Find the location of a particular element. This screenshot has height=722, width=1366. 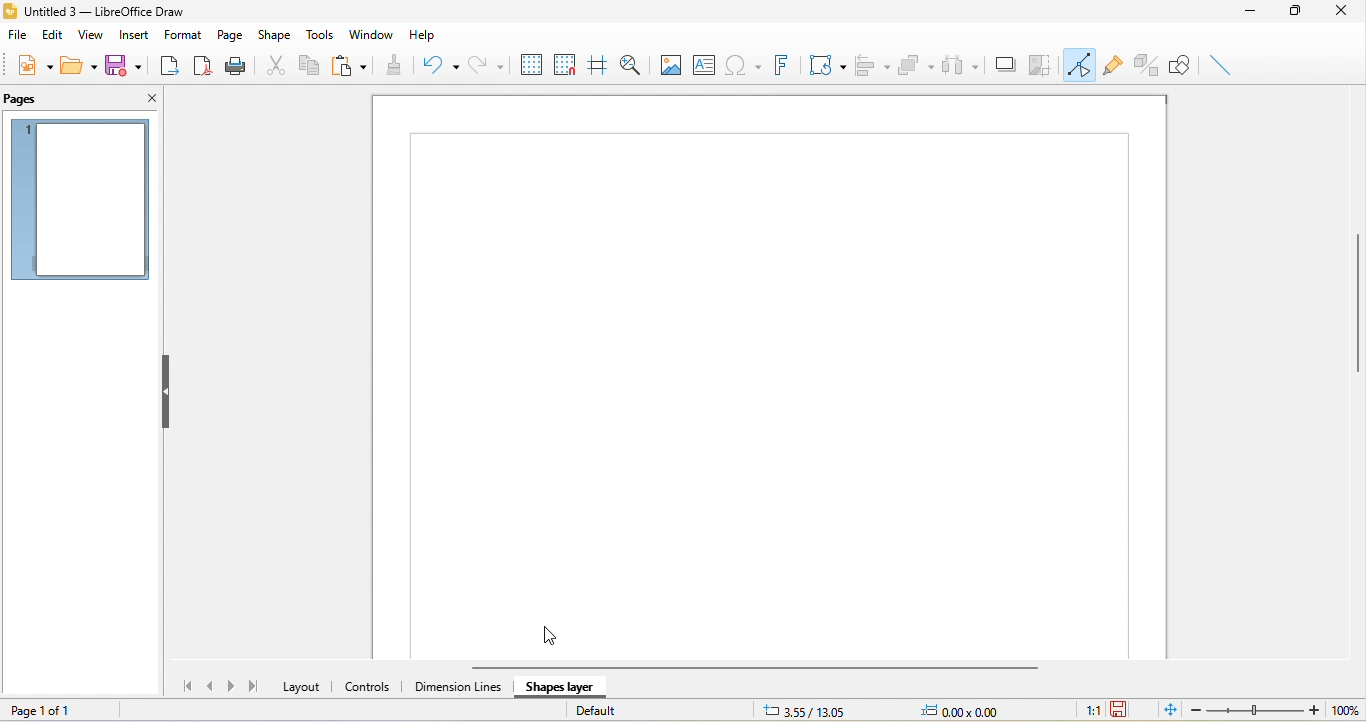

minimize is located at coordinates (1255, 13).